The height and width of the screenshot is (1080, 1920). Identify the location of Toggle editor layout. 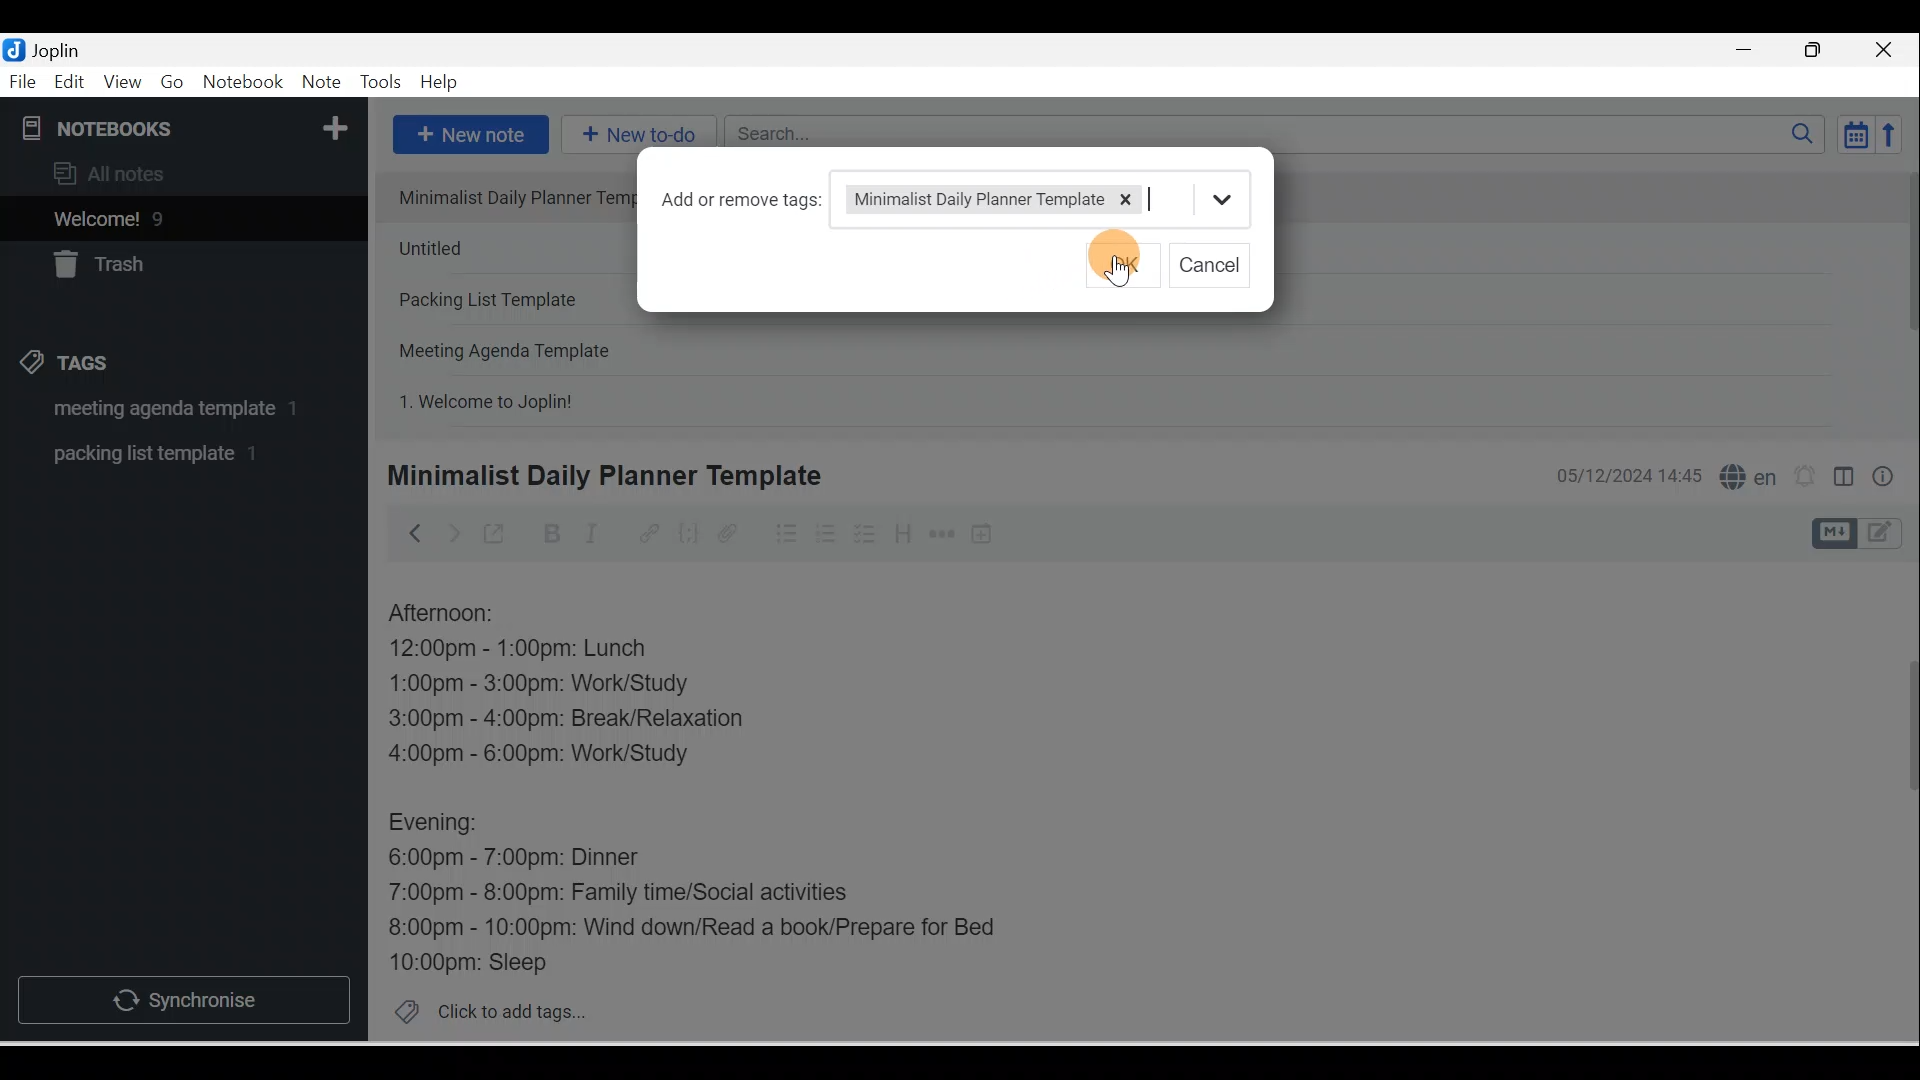
(1864, 534).